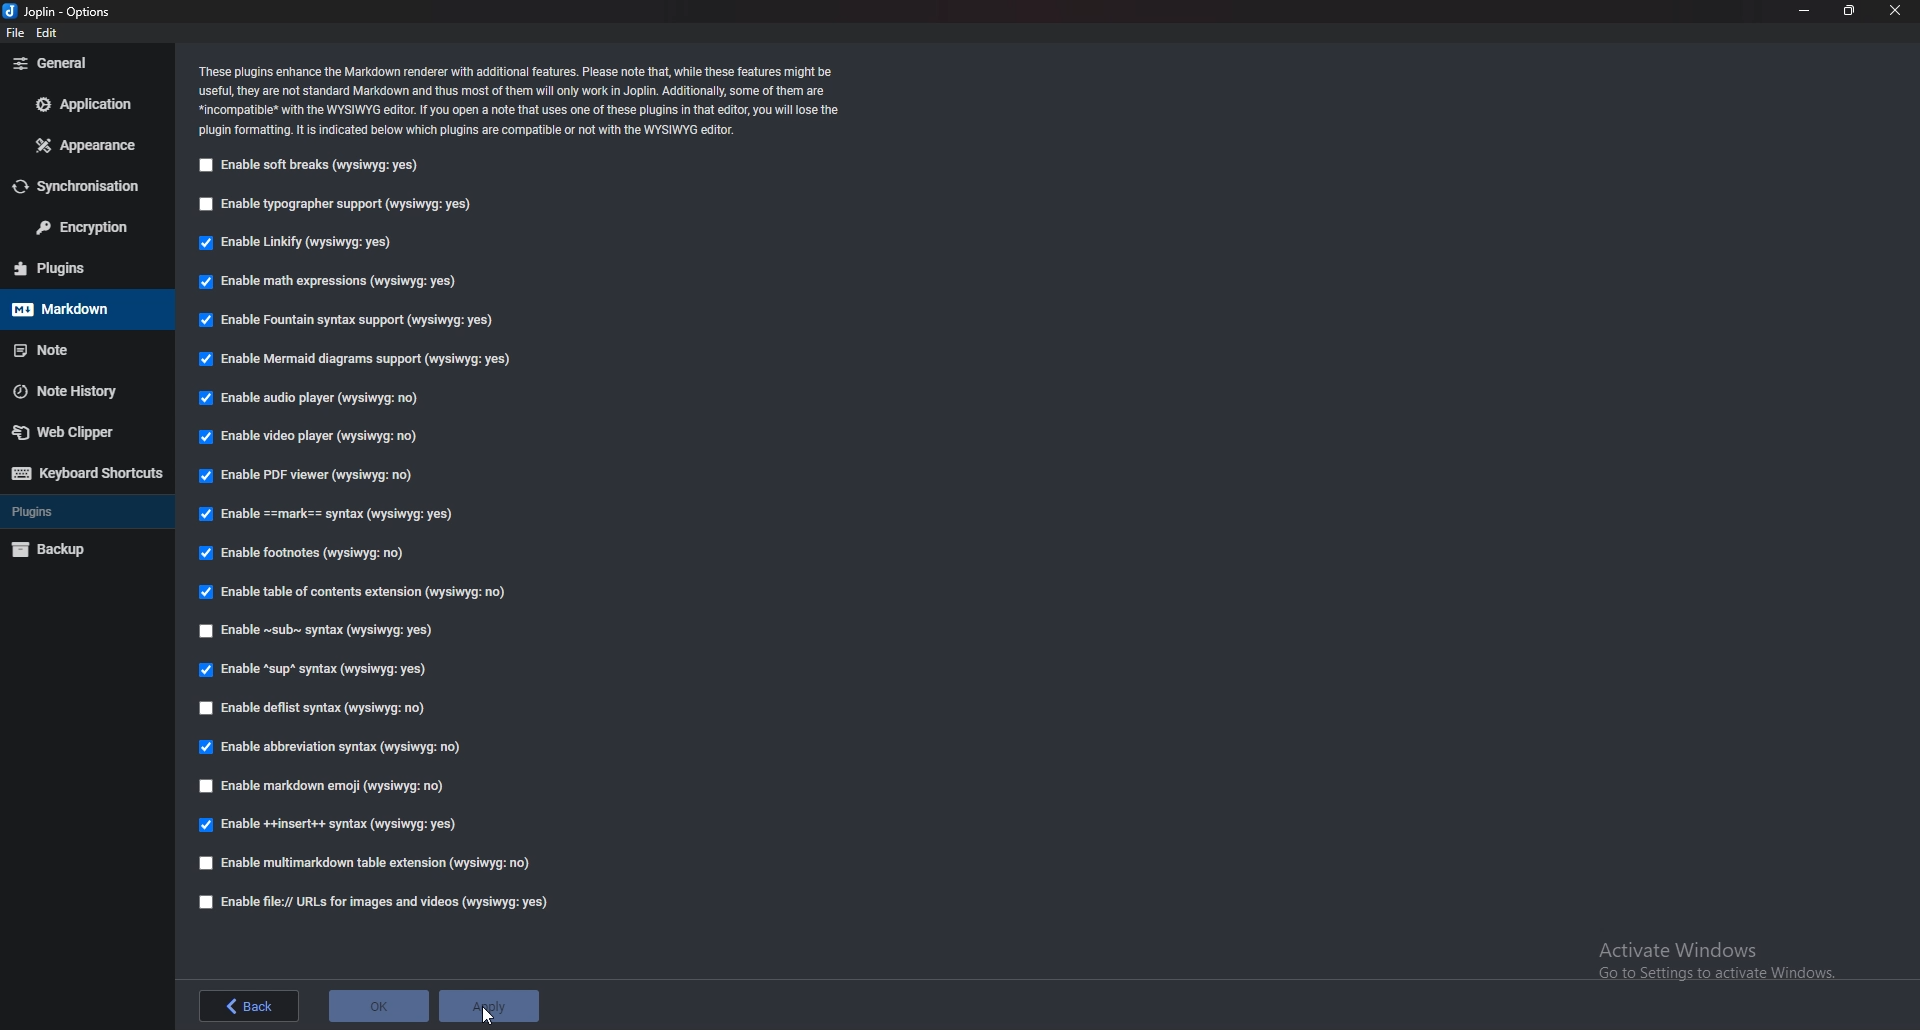 Image resolution: width=1920 pixels, height=1030 pixels. Describe the element at coordinates (330, 826) in the screenshot. I see `enable insert syntax` at that location.